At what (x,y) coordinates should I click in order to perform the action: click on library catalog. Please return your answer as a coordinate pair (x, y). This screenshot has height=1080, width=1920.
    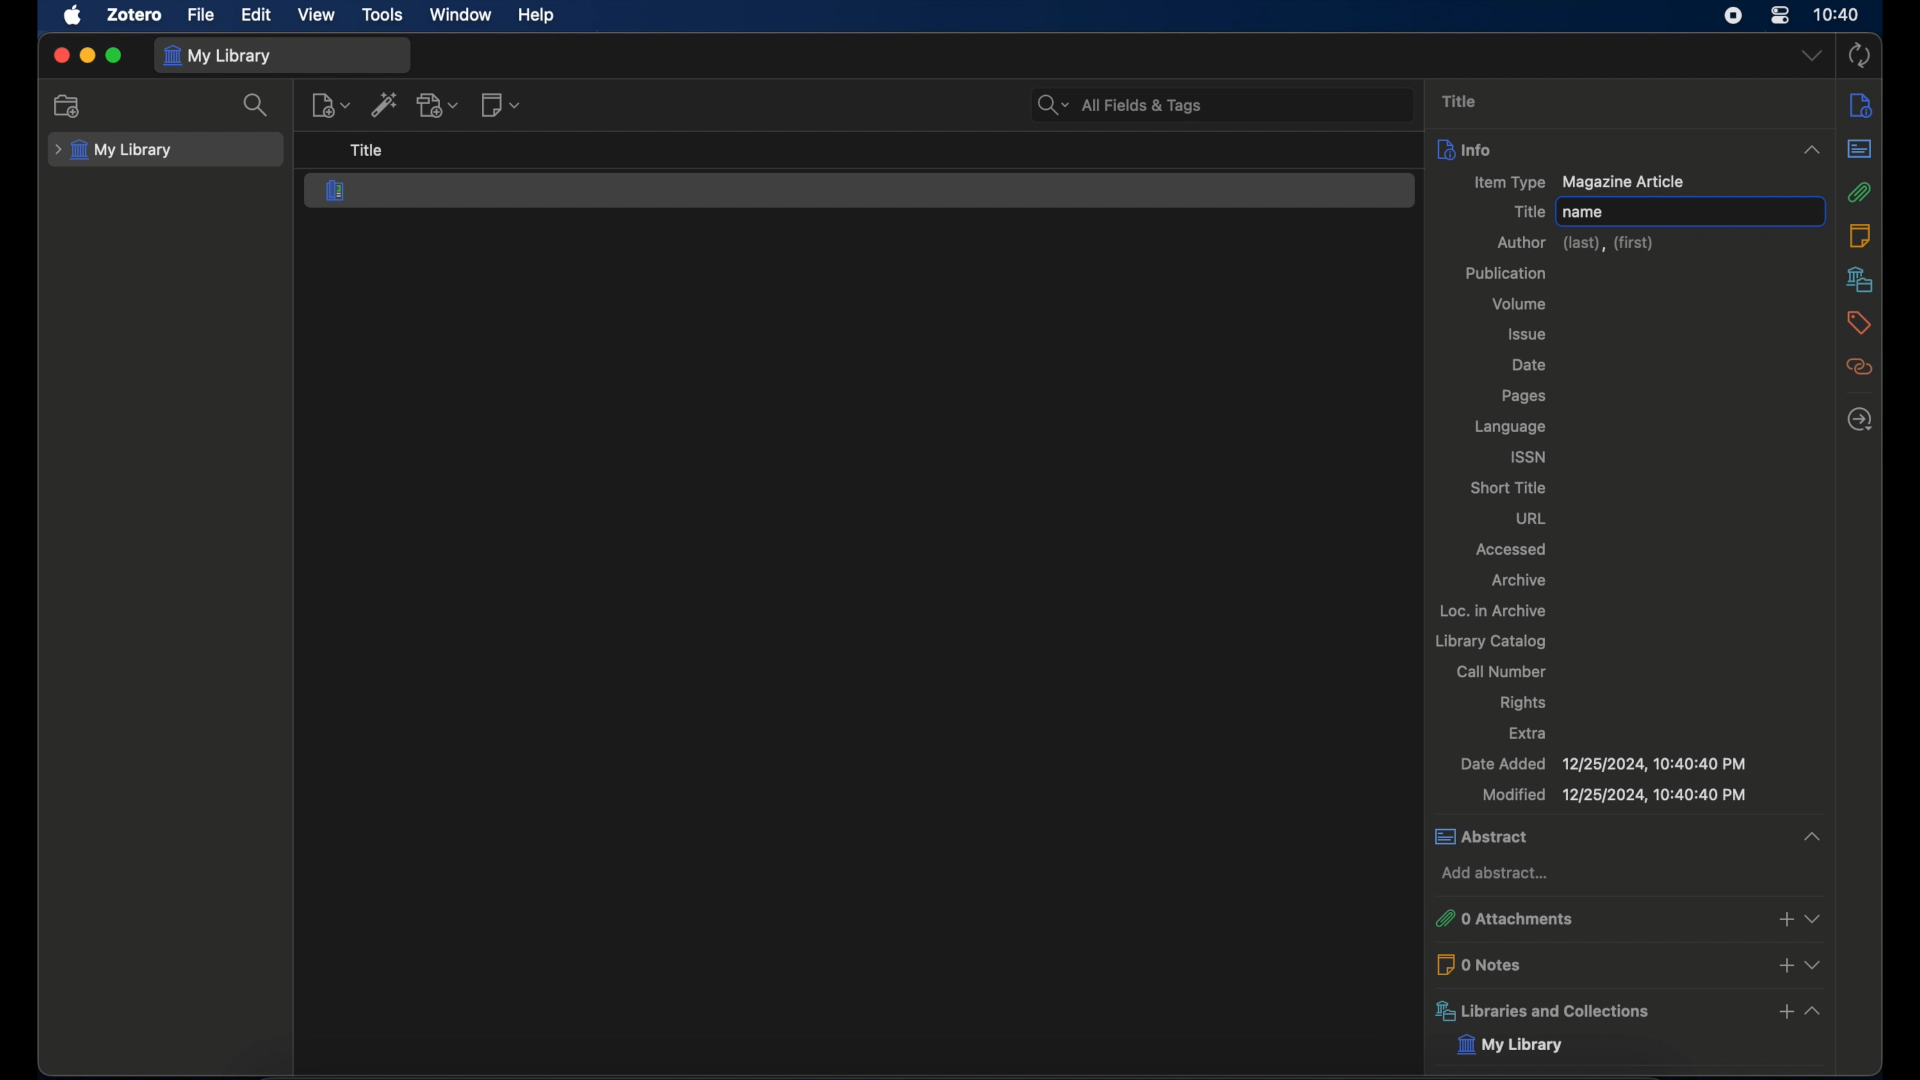
    Looking at the image, I should click on (1489, 641).